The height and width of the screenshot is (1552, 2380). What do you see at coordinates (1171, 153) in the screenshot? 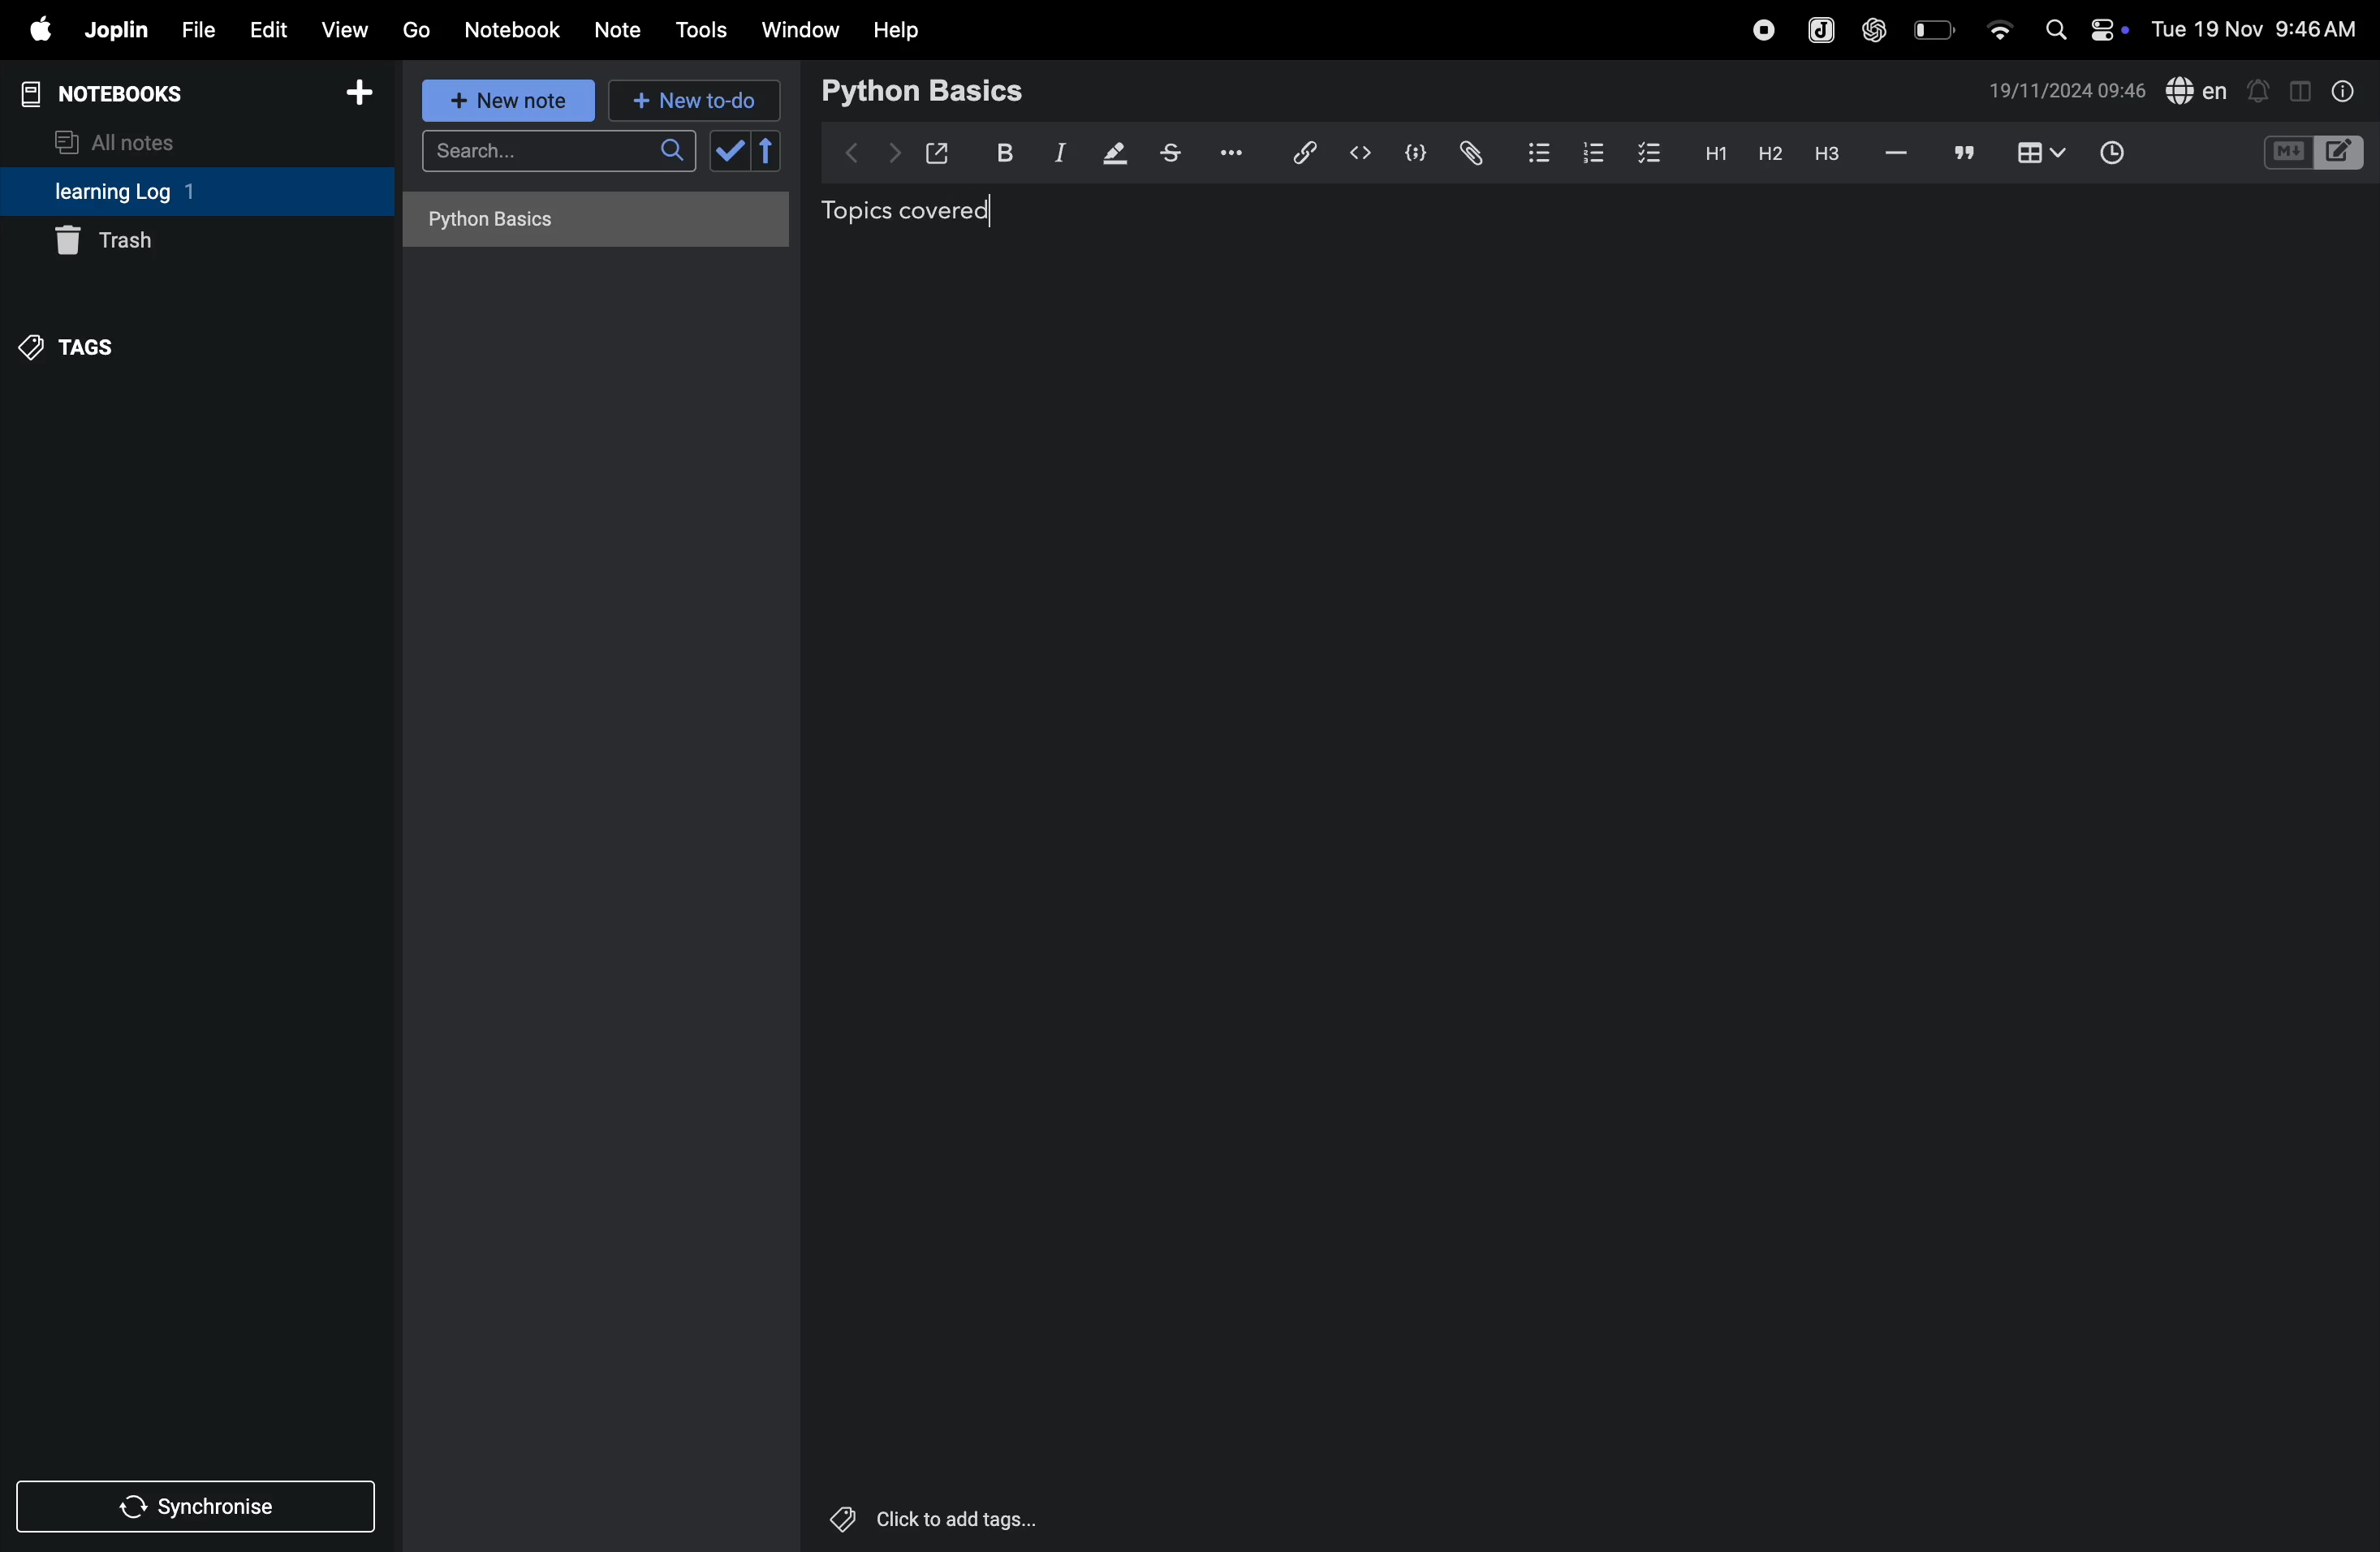
I see `strike through` at bounding box center [1171, 153].